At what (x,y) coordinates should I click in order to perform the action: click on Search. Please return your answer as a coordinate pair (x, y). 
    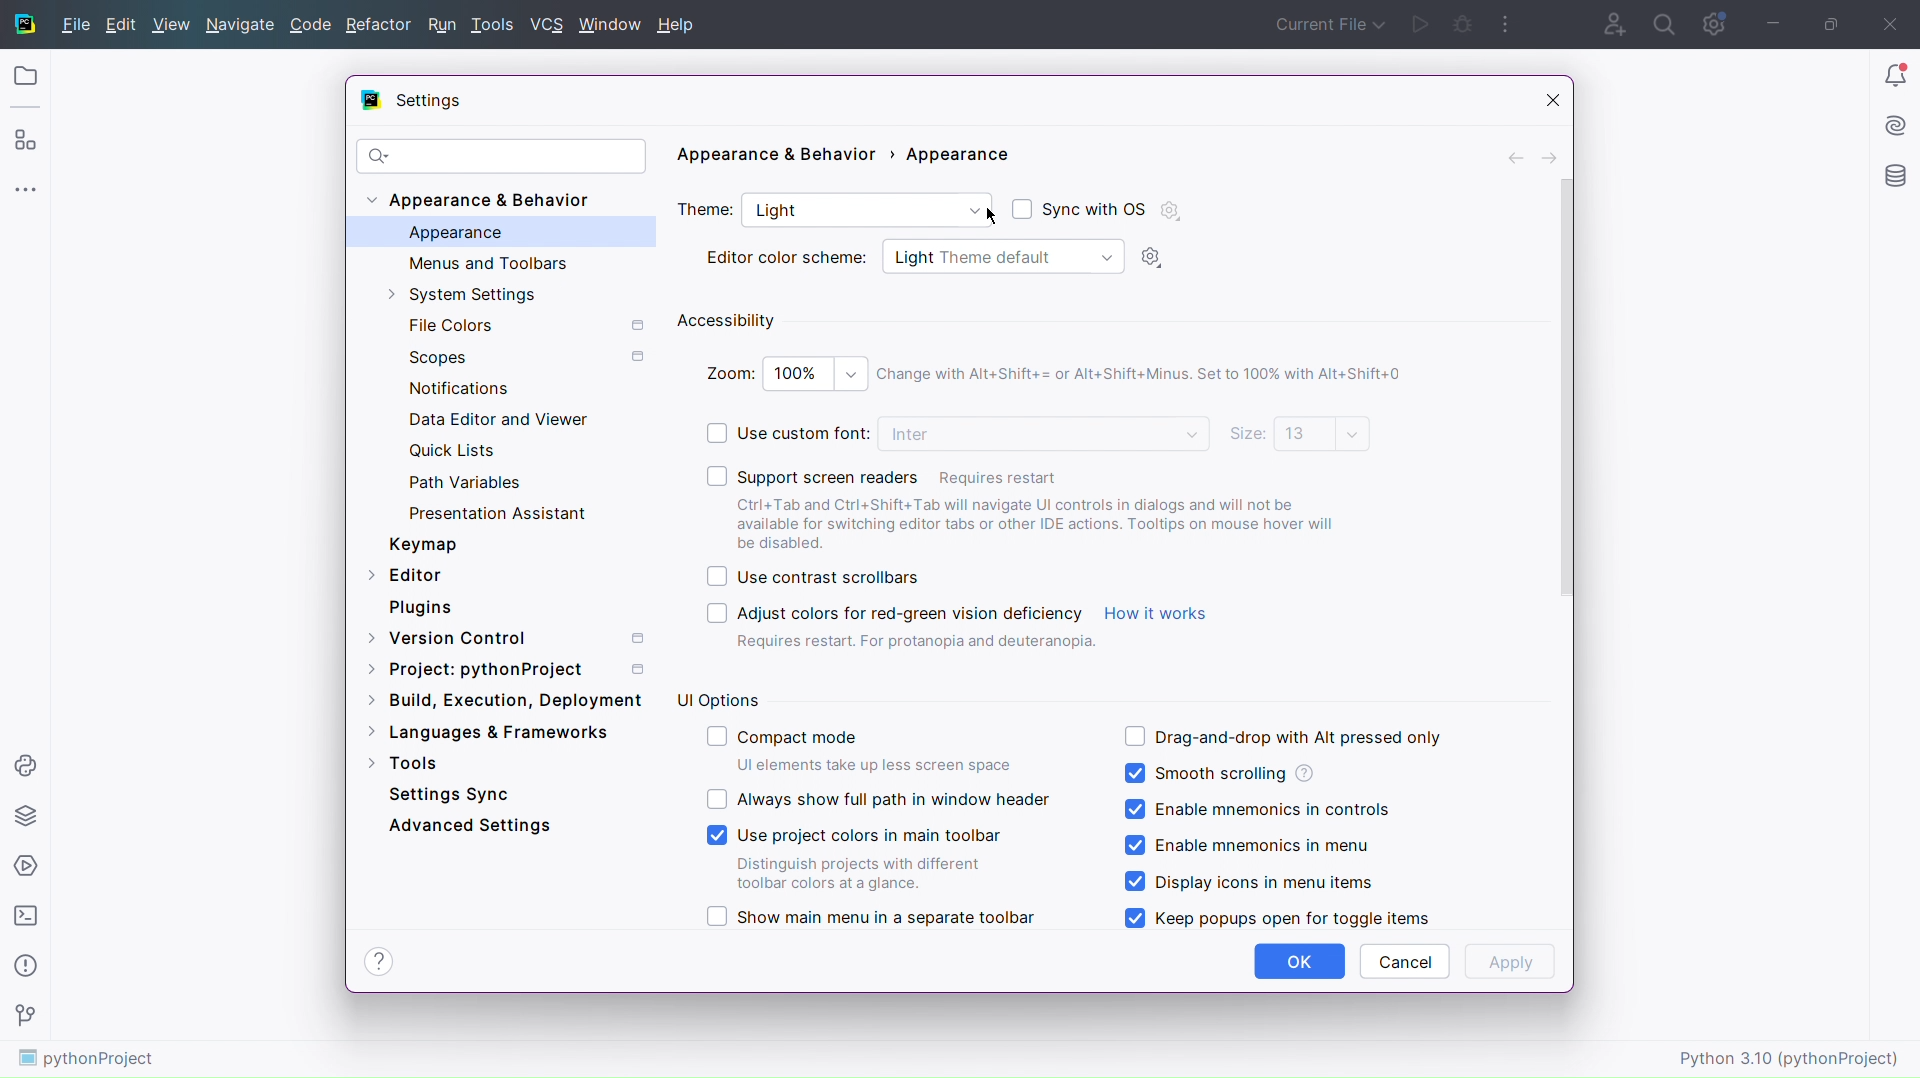
    Looking at the image, I should click on (1665, 22).